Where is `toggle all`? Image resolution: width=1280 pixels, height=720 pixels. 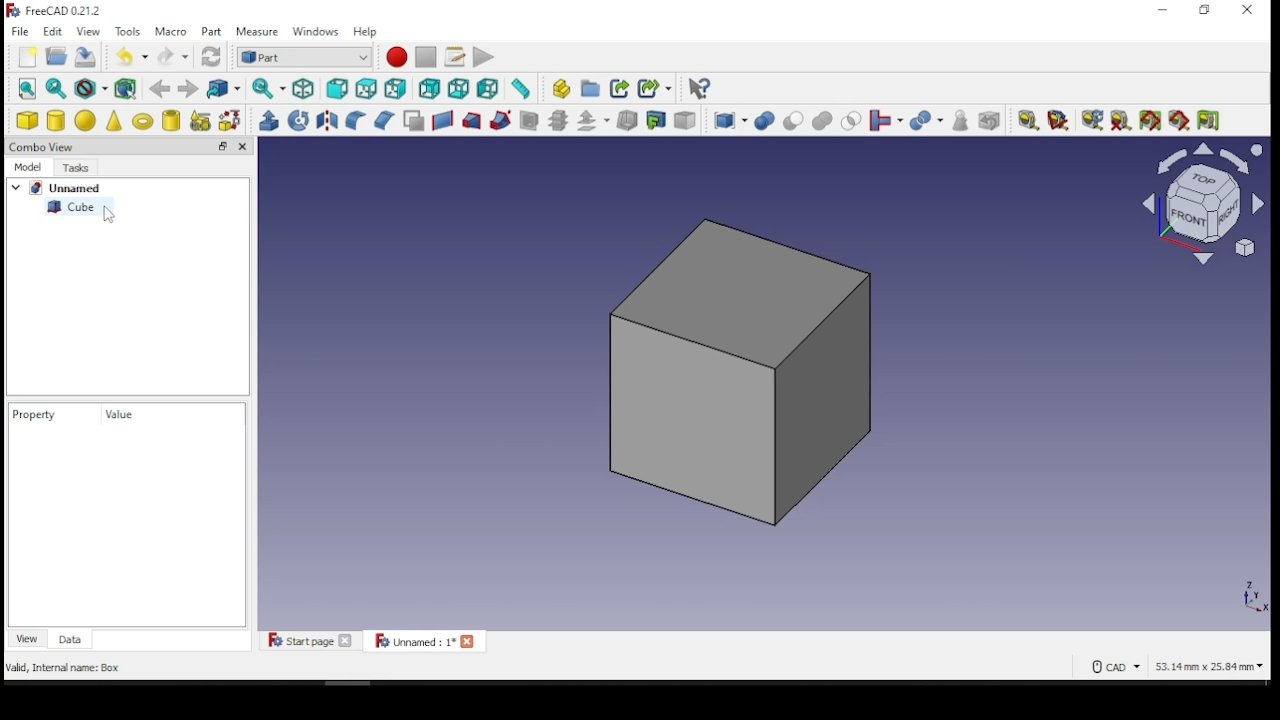
toggle all is located at coordinates (1150, 121).